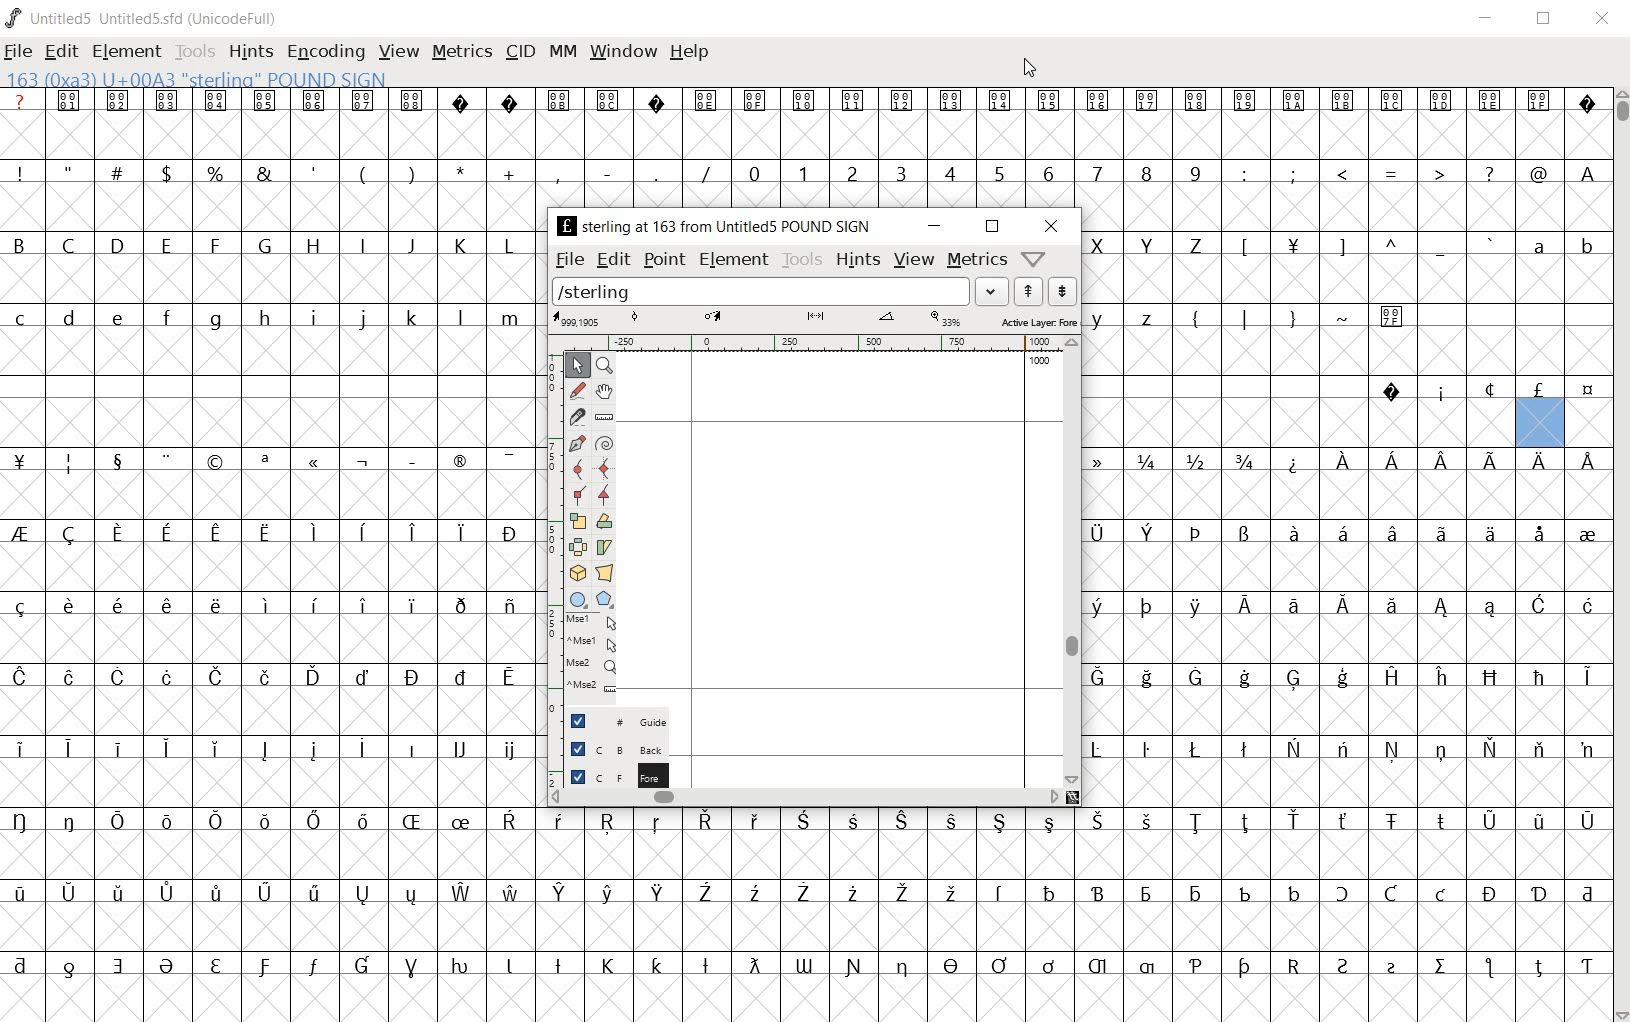 Image resolution: width=1630 pixels, height=1022 pixels. What do you see at coordinates (509, 532) in the screenshot?
I see `Symbol` at bounding box center [509, 532].